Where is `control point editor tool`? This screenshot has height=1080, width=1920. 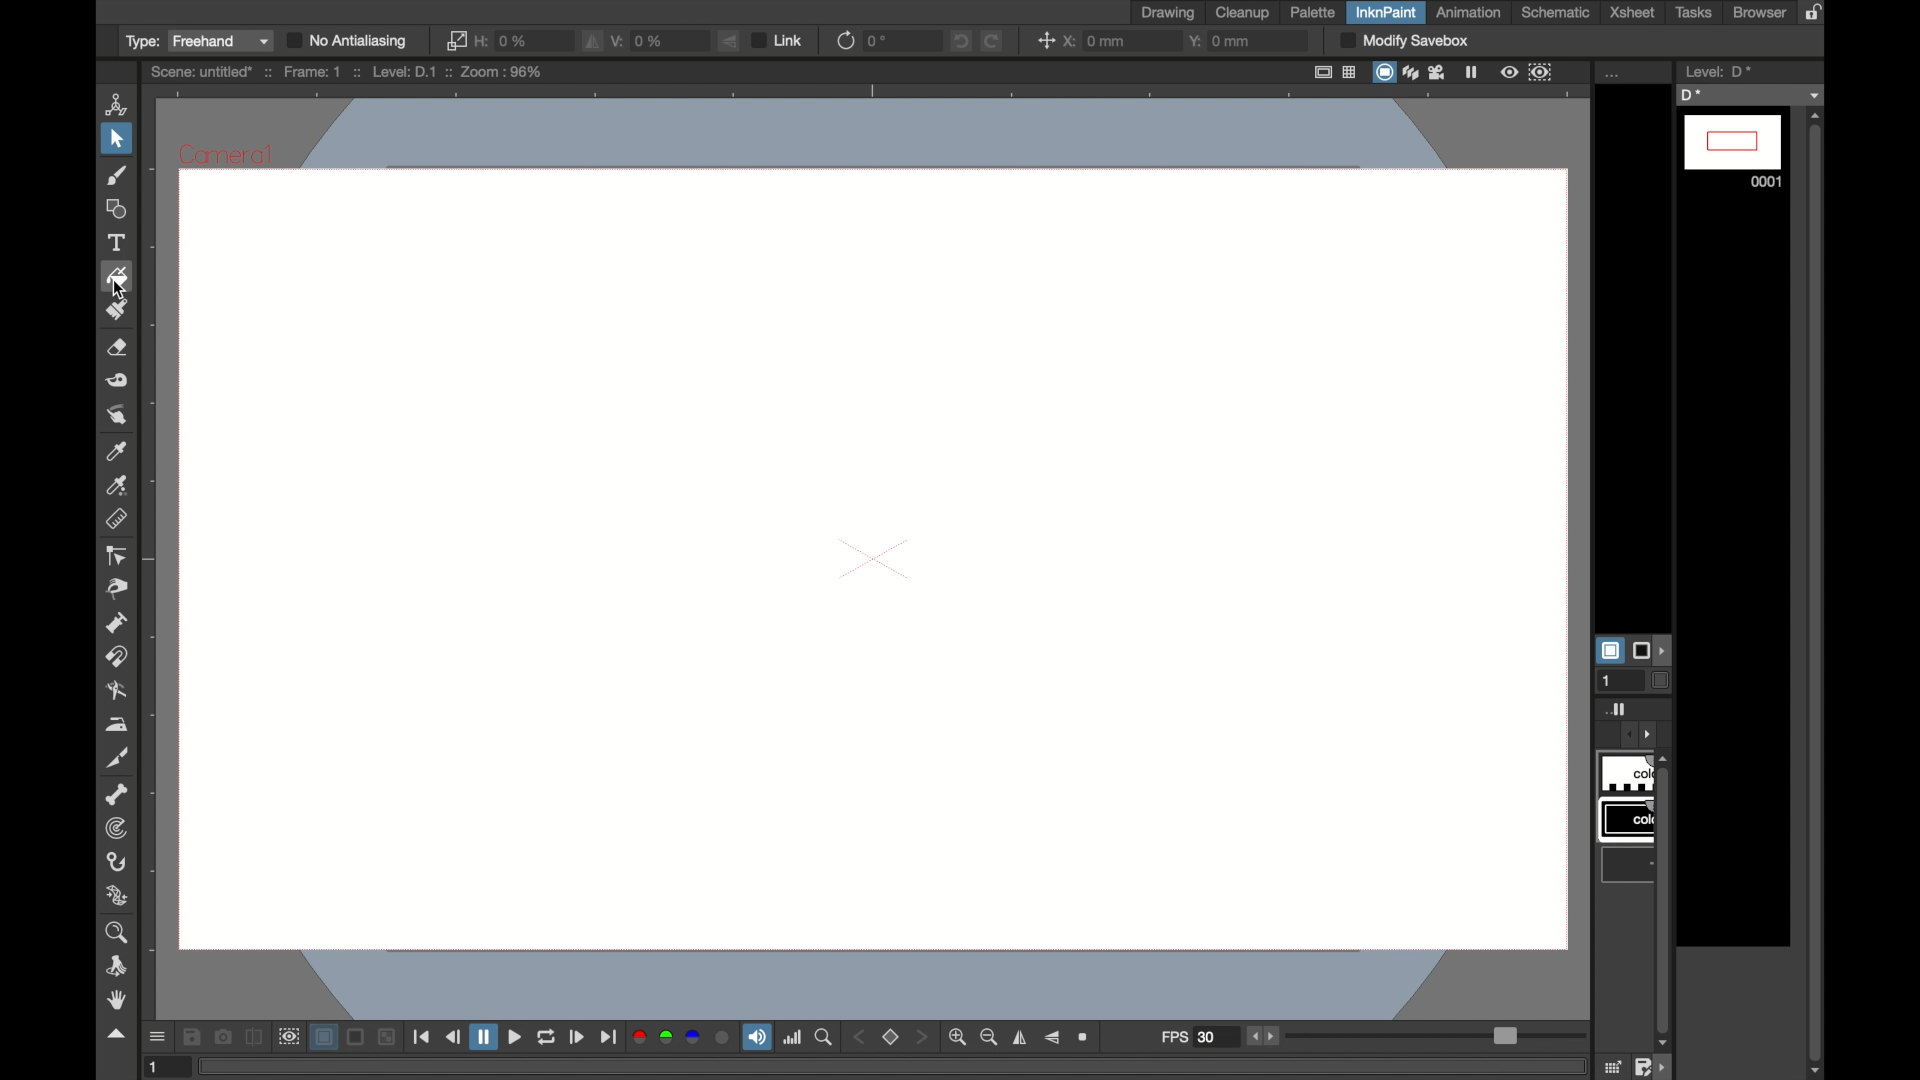 control point editor tool is located at coordinates (115, 555).